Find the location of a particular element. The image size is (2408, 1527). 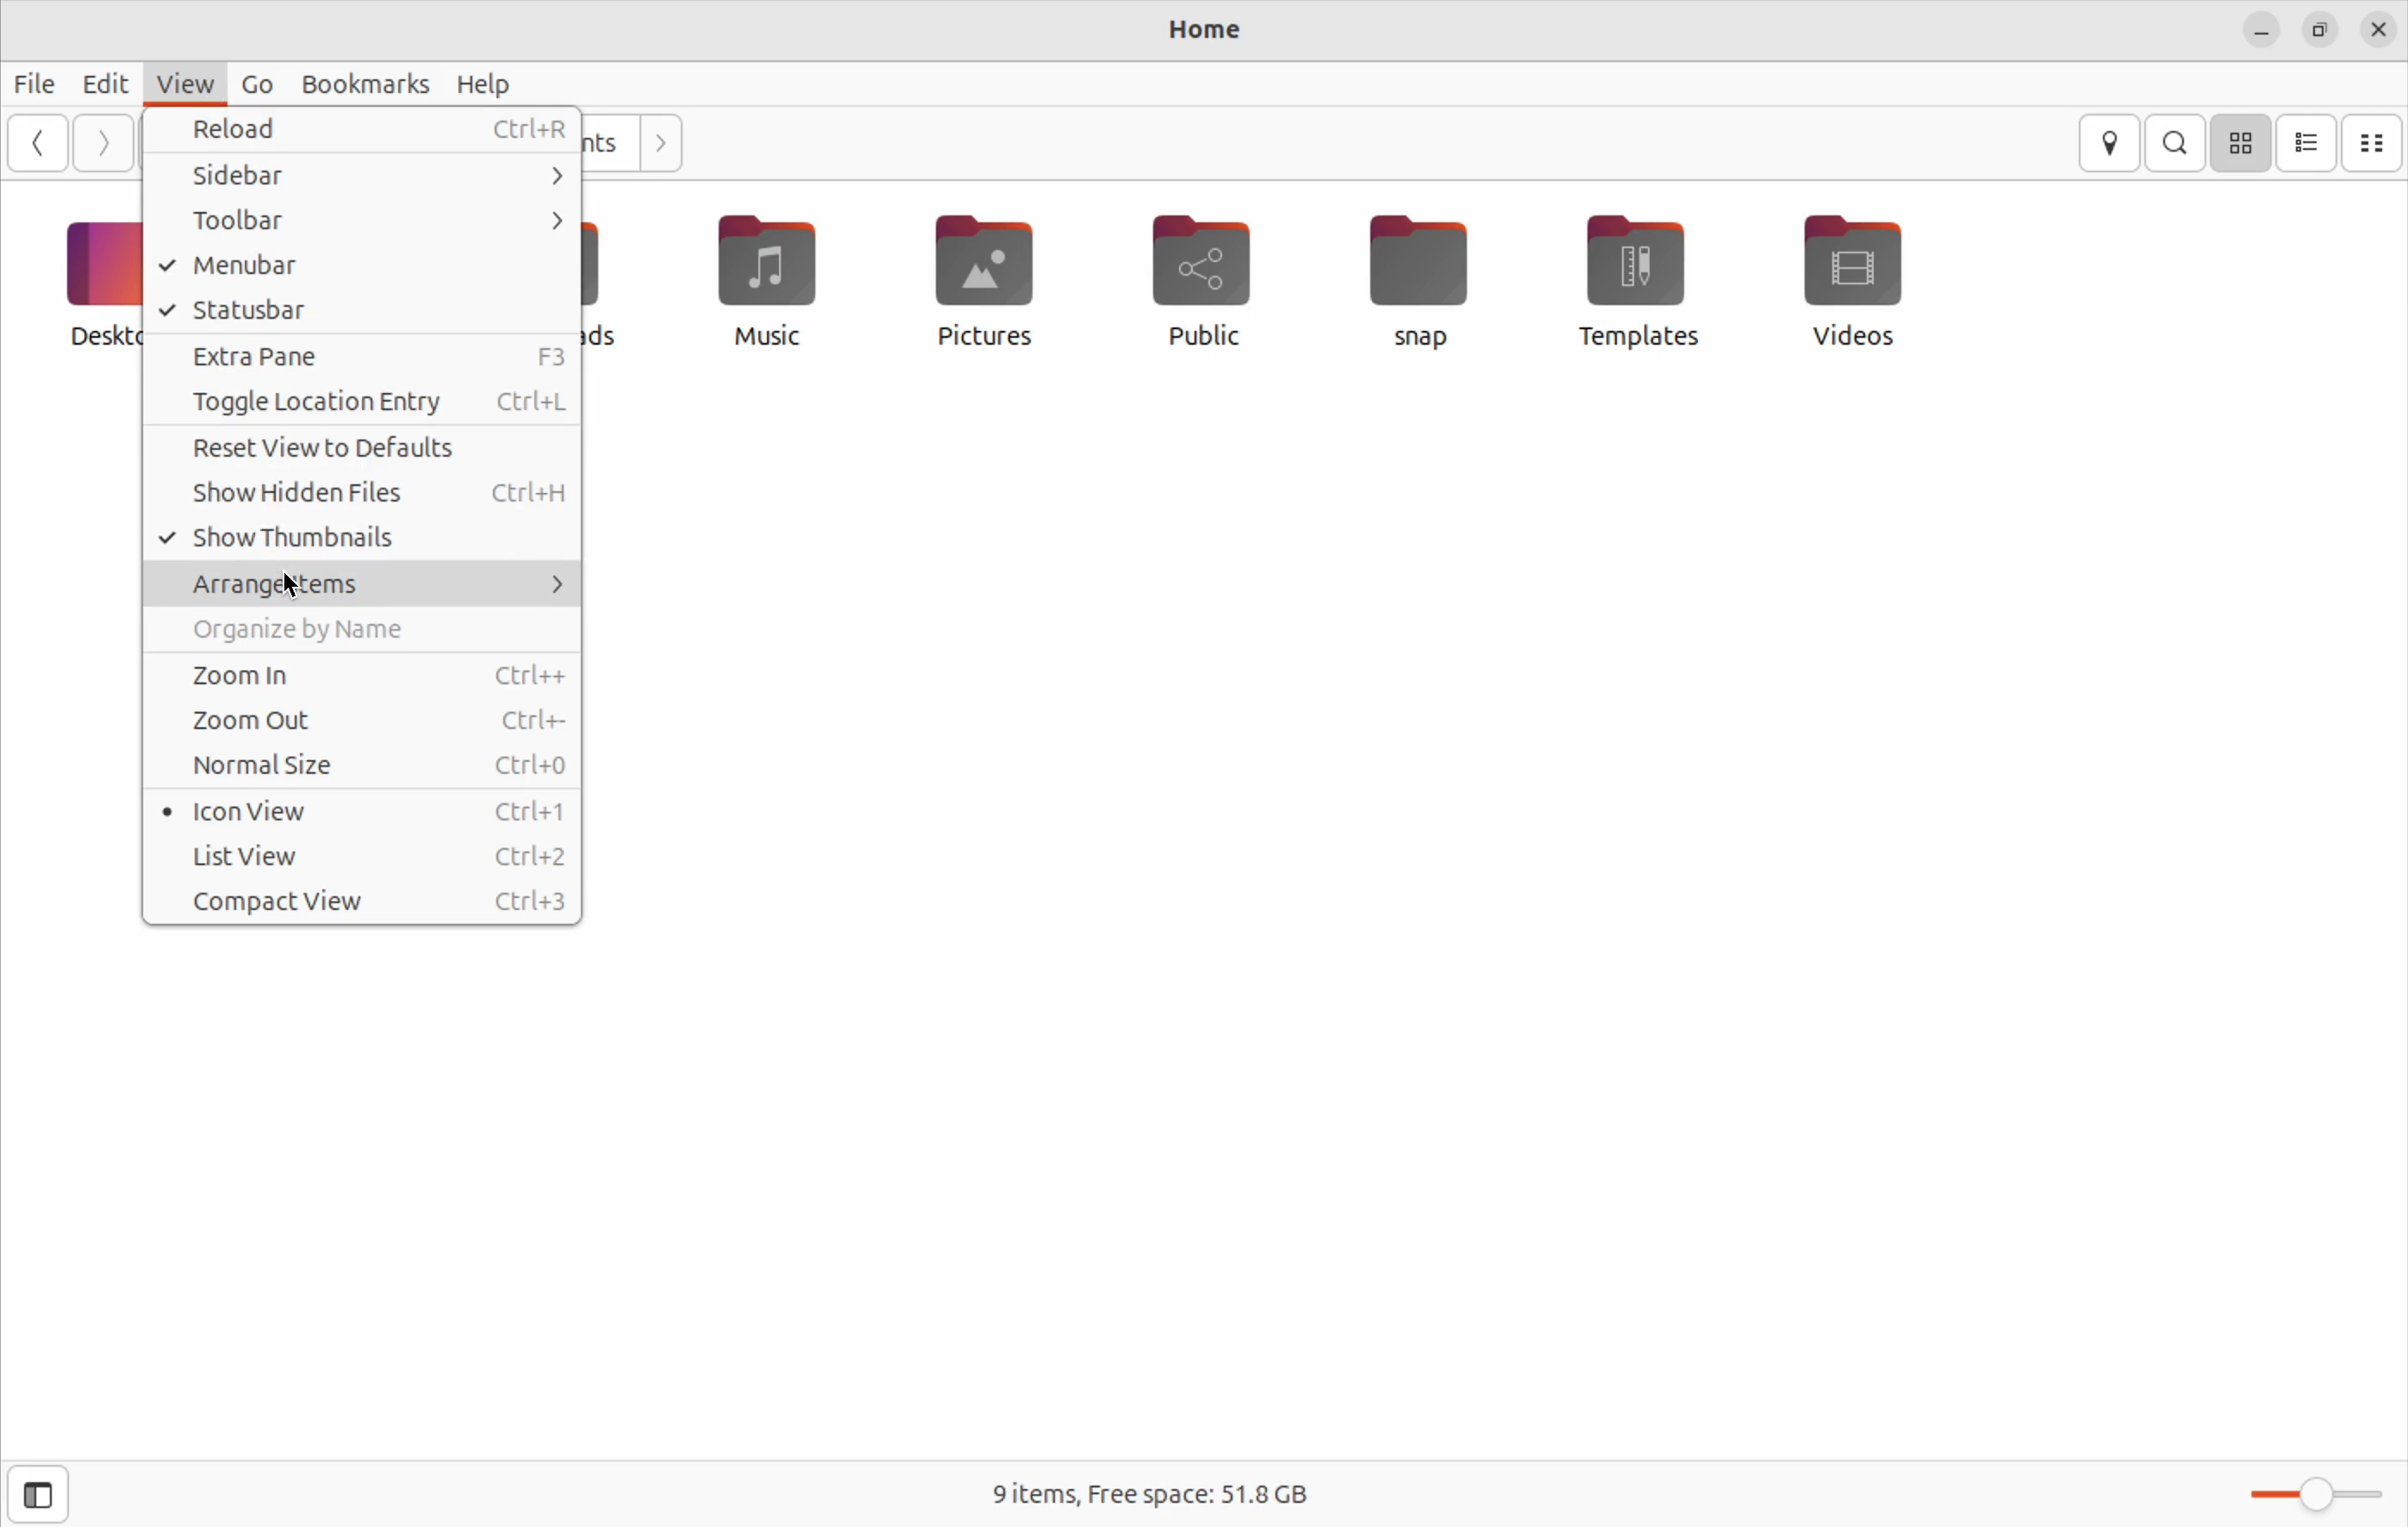

show thumb nails is located at coordinates (362, 536).